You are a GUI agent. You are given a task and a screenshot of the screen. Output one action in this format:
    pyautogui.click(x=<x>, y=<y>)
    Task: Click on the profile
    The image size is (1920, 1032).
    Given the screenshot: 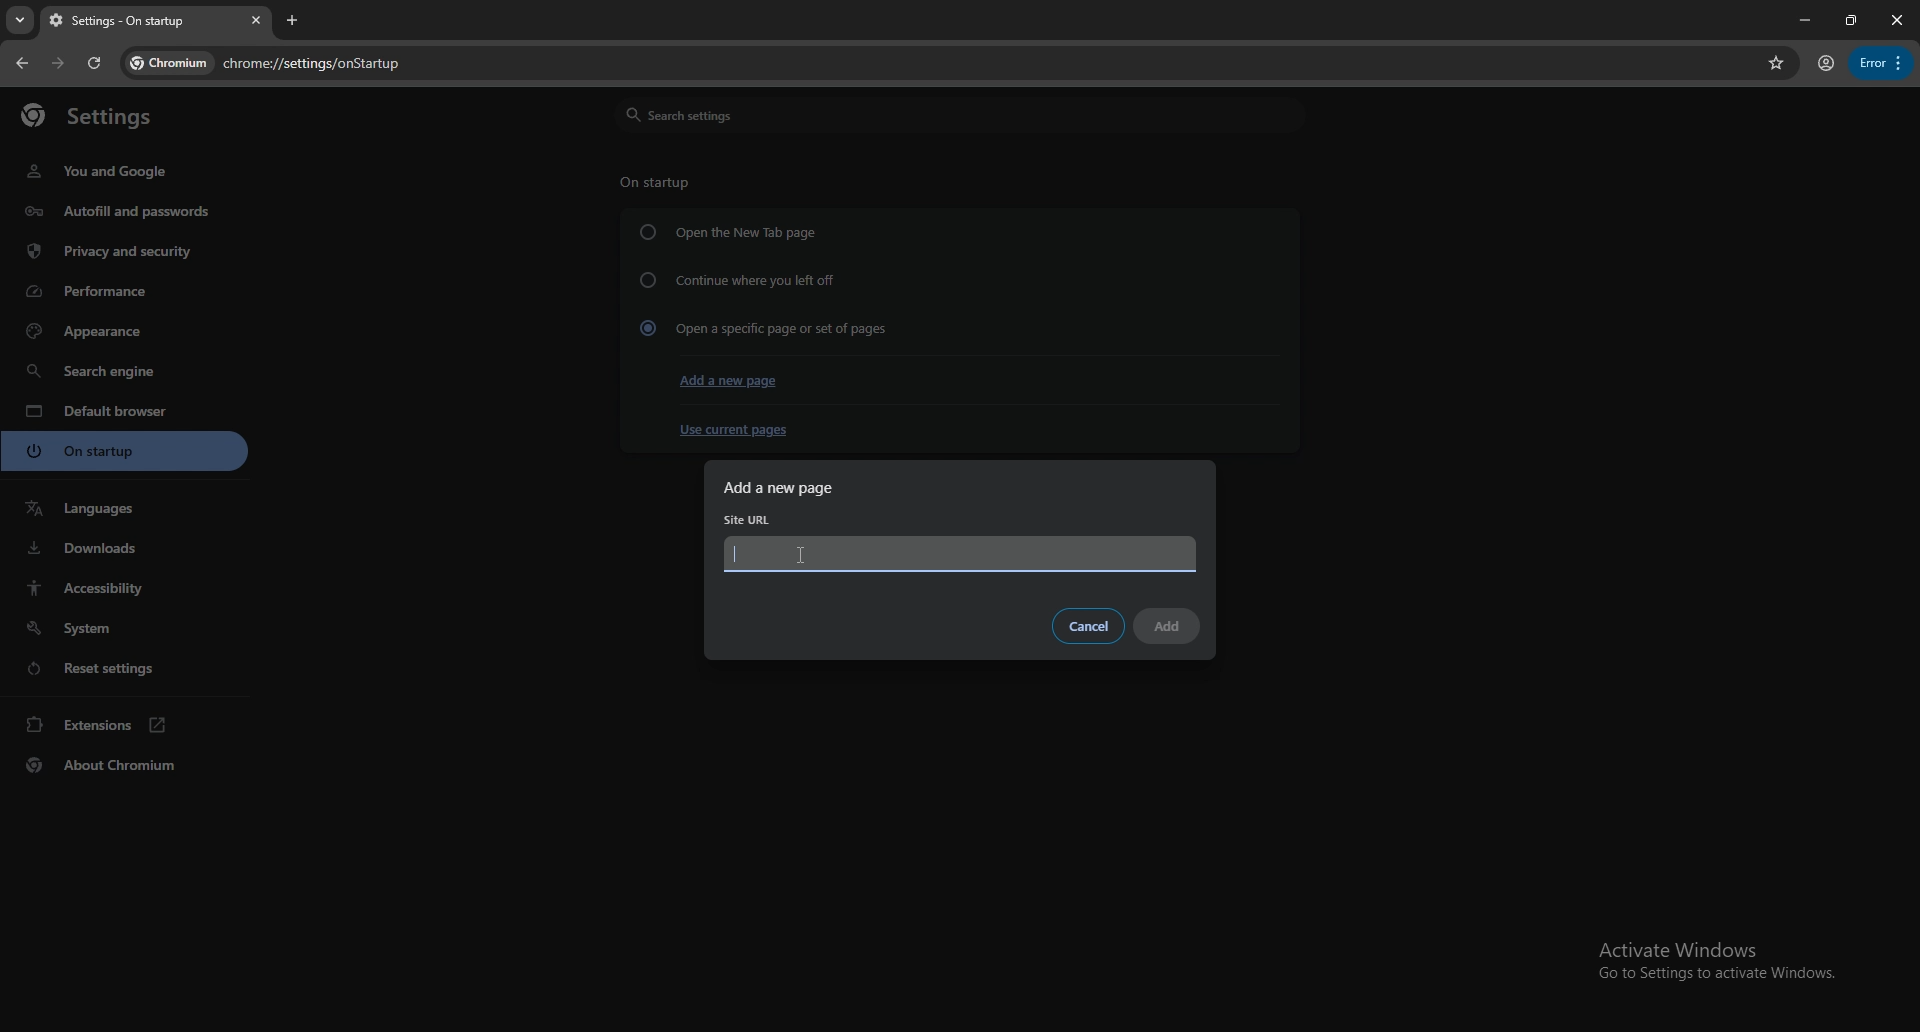 What is the action you would take?
    pyautogui.click(x=1825, y=65)
    